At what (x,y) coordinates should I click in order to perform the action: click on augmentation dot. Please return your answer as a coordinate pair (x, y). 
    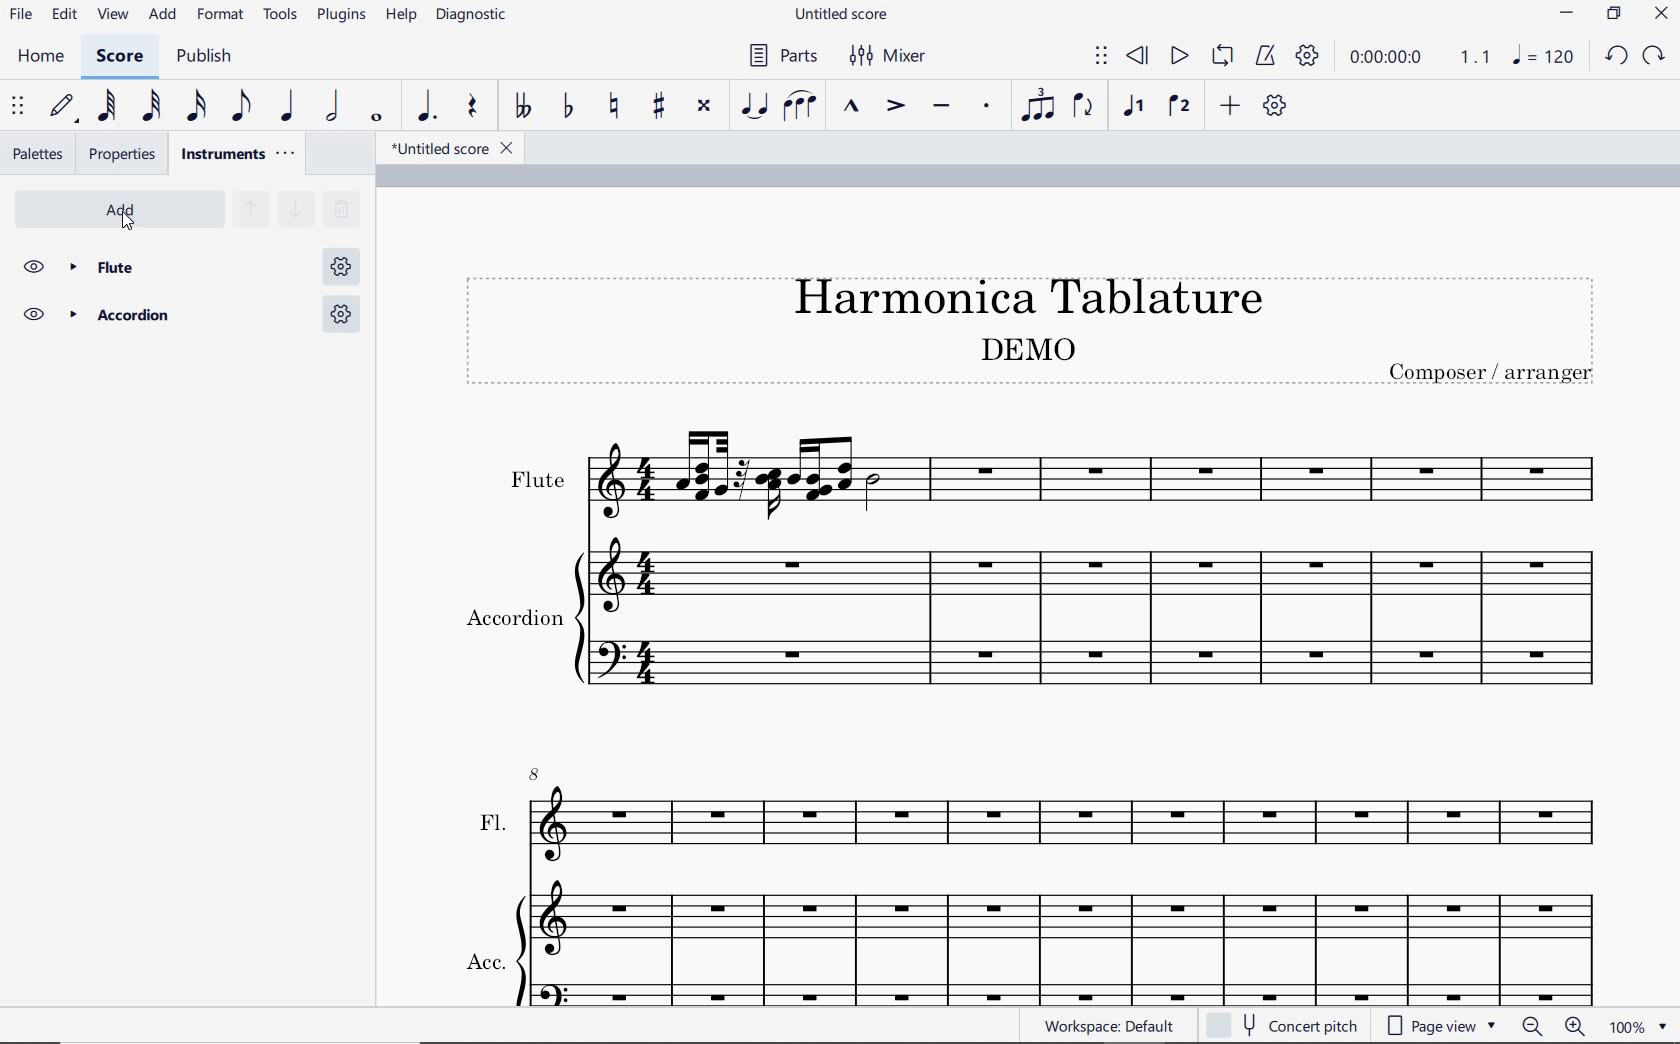
    Looking at the image, I should click on (427, 106).